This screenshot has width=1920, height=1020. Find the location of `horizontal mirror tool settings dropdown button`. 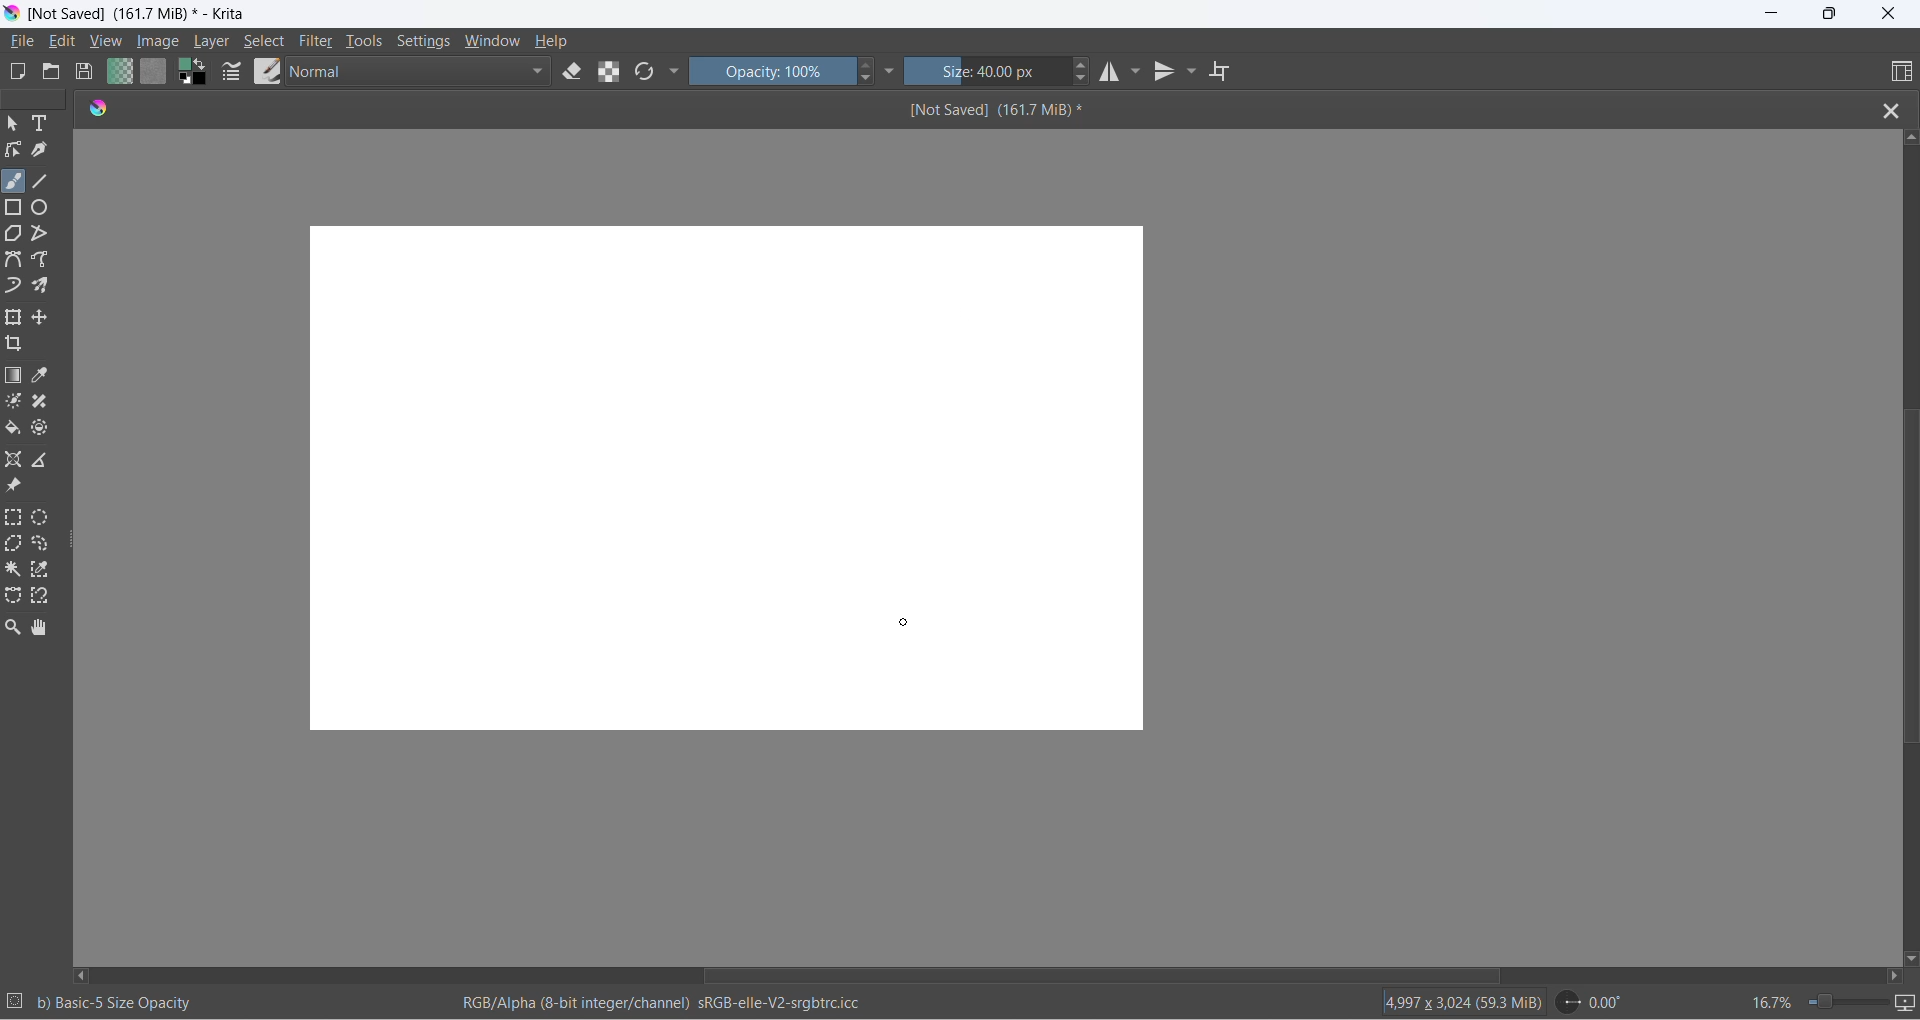

horizontal mirror tool settings dropdown button is located at coordinates (1138, 76).